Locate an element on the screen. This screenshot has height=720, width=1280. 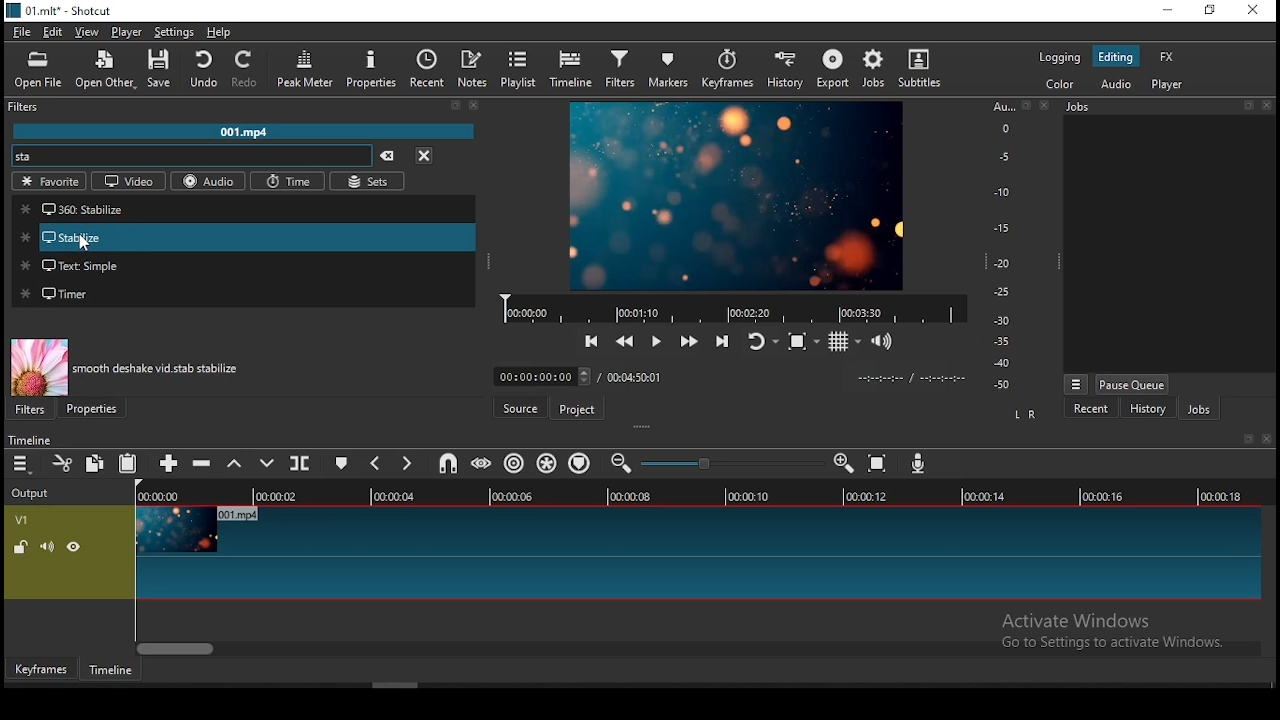
ripple all tracks is located at coordinates (551, 461).